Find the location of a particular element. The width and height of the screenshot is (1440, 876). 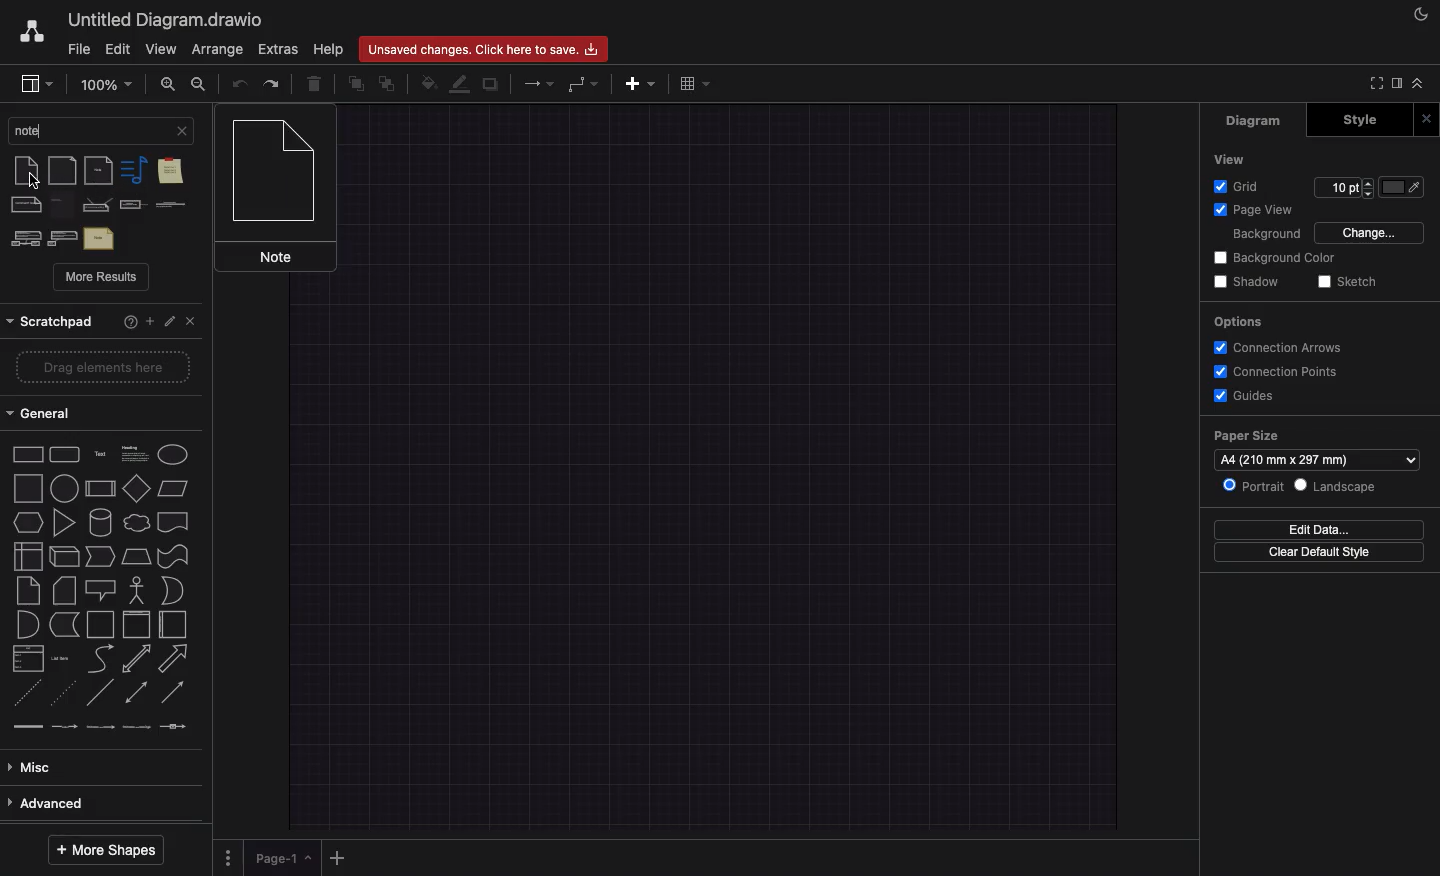

Help is located at coordinates (130, 323).